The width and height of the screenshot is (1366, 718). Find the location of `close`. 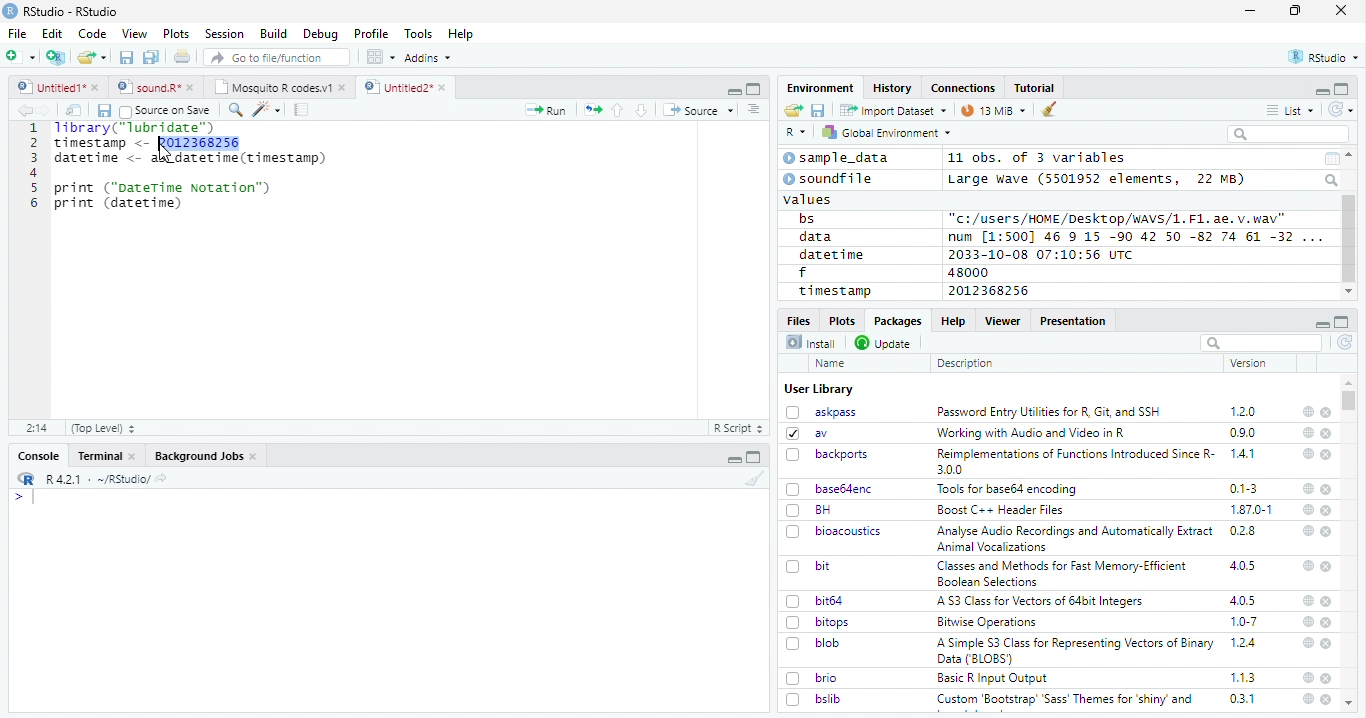

close is located at coordinates (1327, 434).